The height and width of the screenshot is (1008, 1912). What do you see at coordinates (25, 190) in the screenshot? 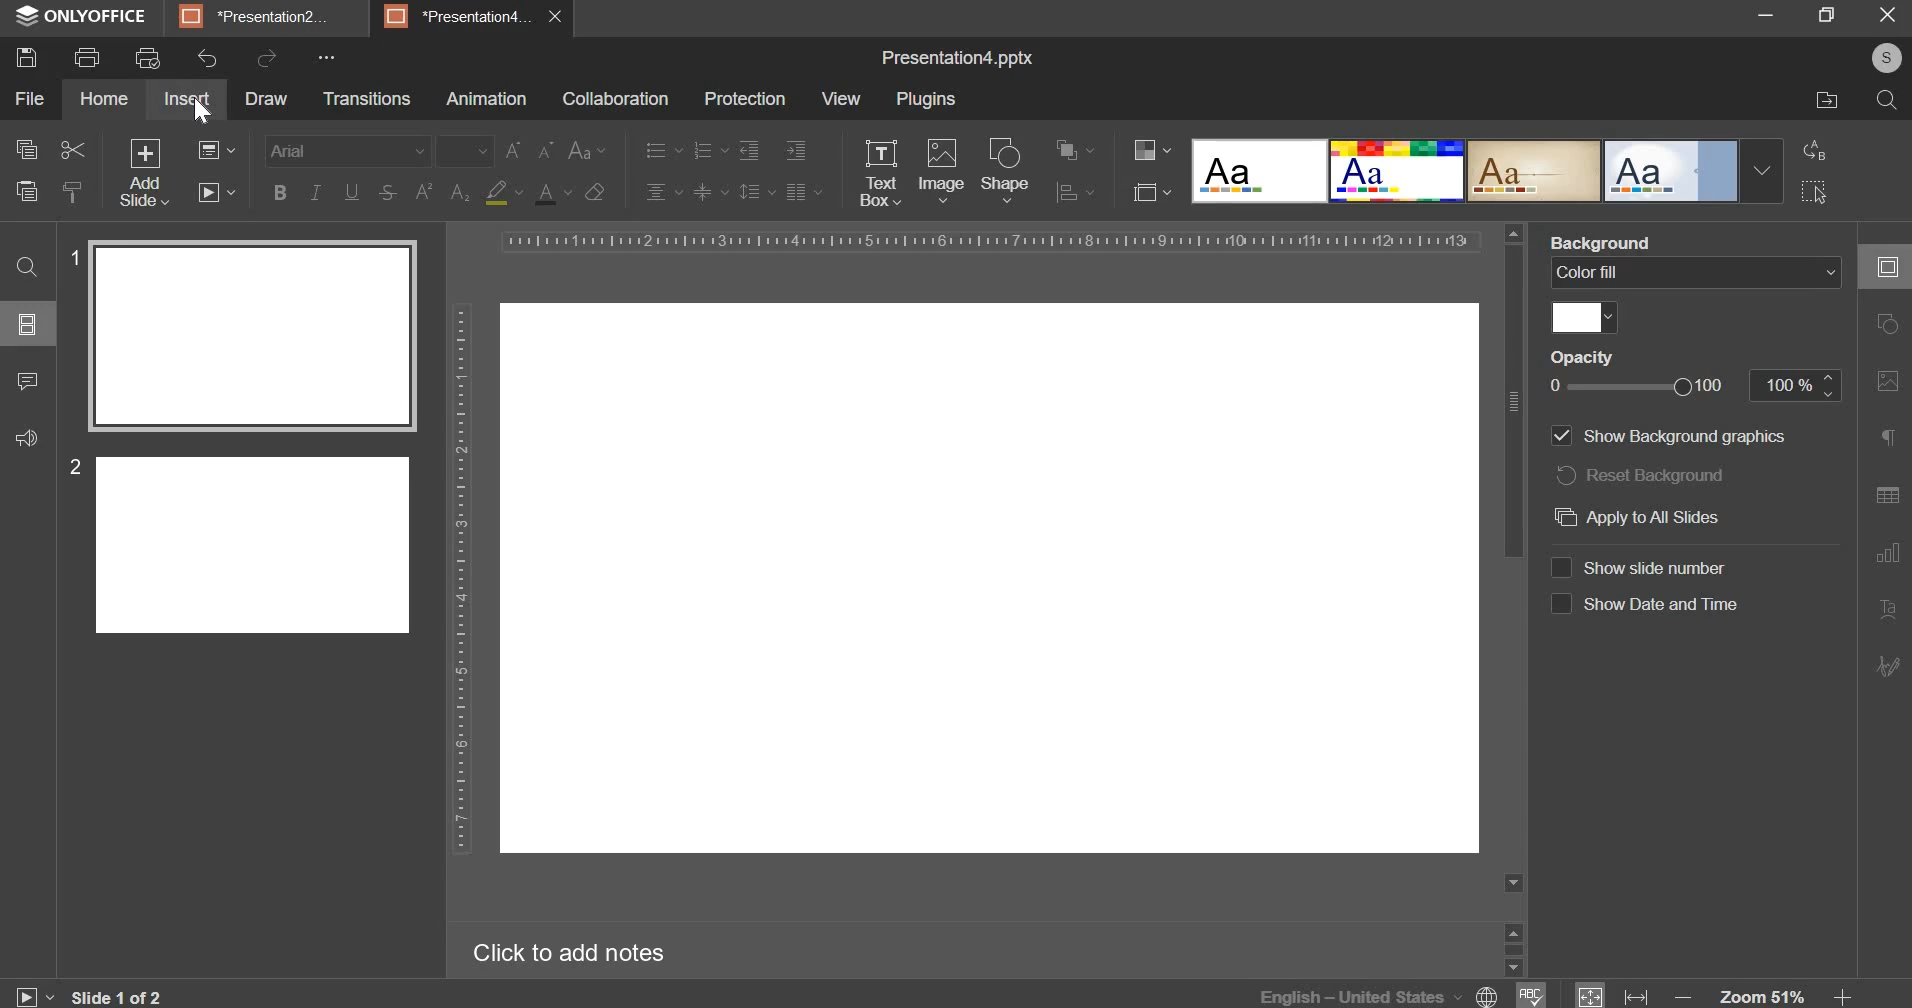
I see `paste` at bounding box center [25, 190].